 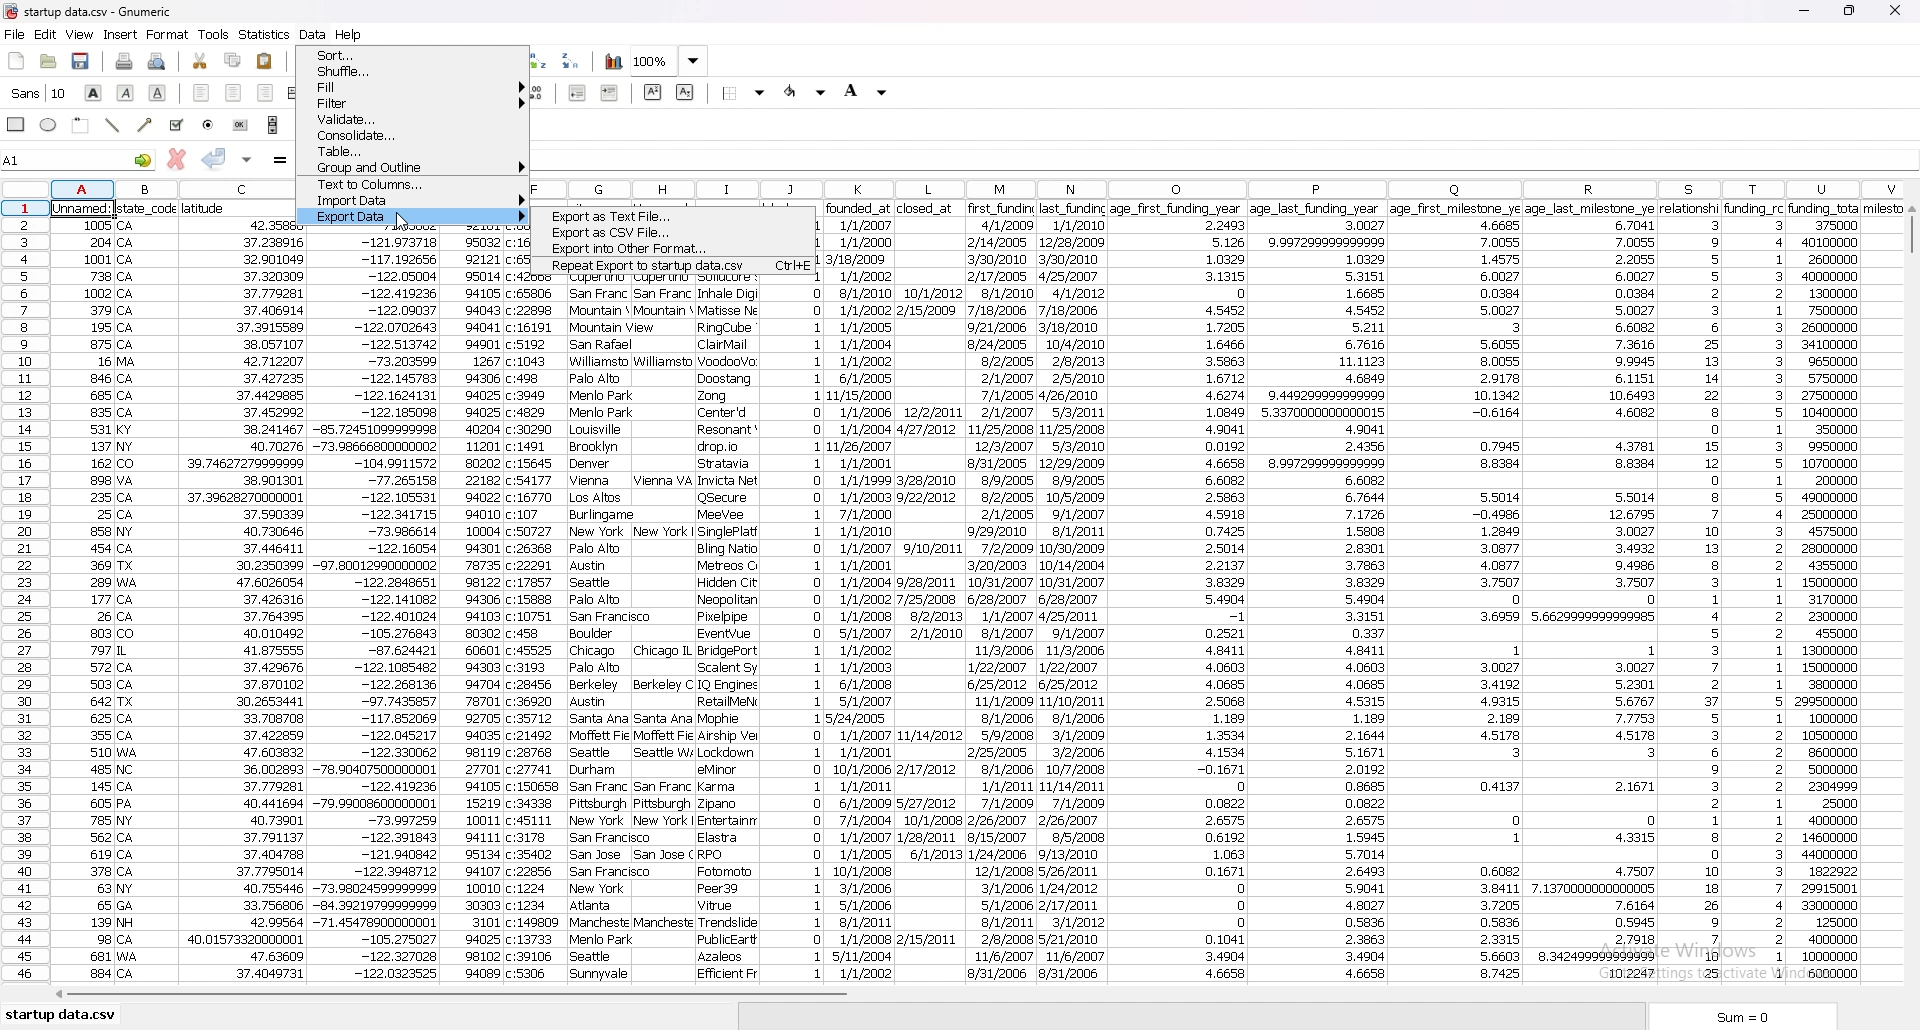 I want to click on increase indent, so click(x=610, y=92).